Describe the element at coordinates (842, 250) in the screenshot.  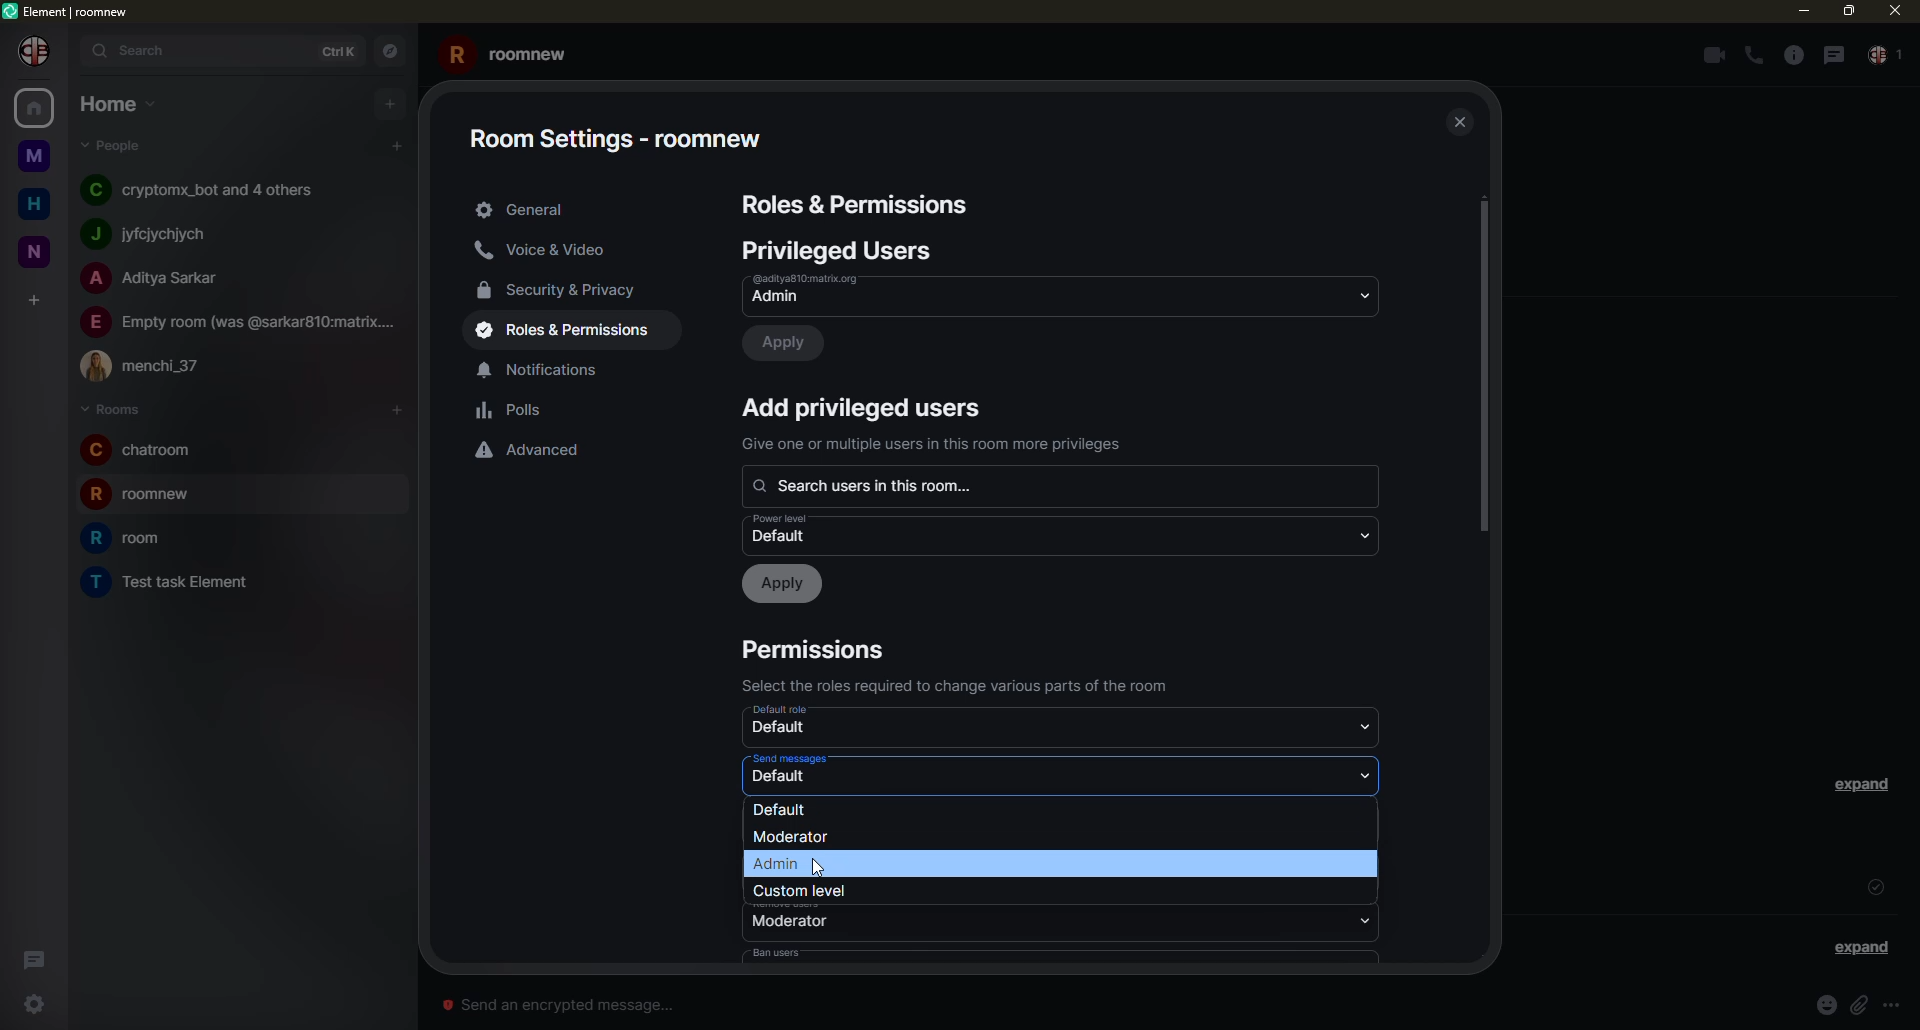
I see `users` at that location.